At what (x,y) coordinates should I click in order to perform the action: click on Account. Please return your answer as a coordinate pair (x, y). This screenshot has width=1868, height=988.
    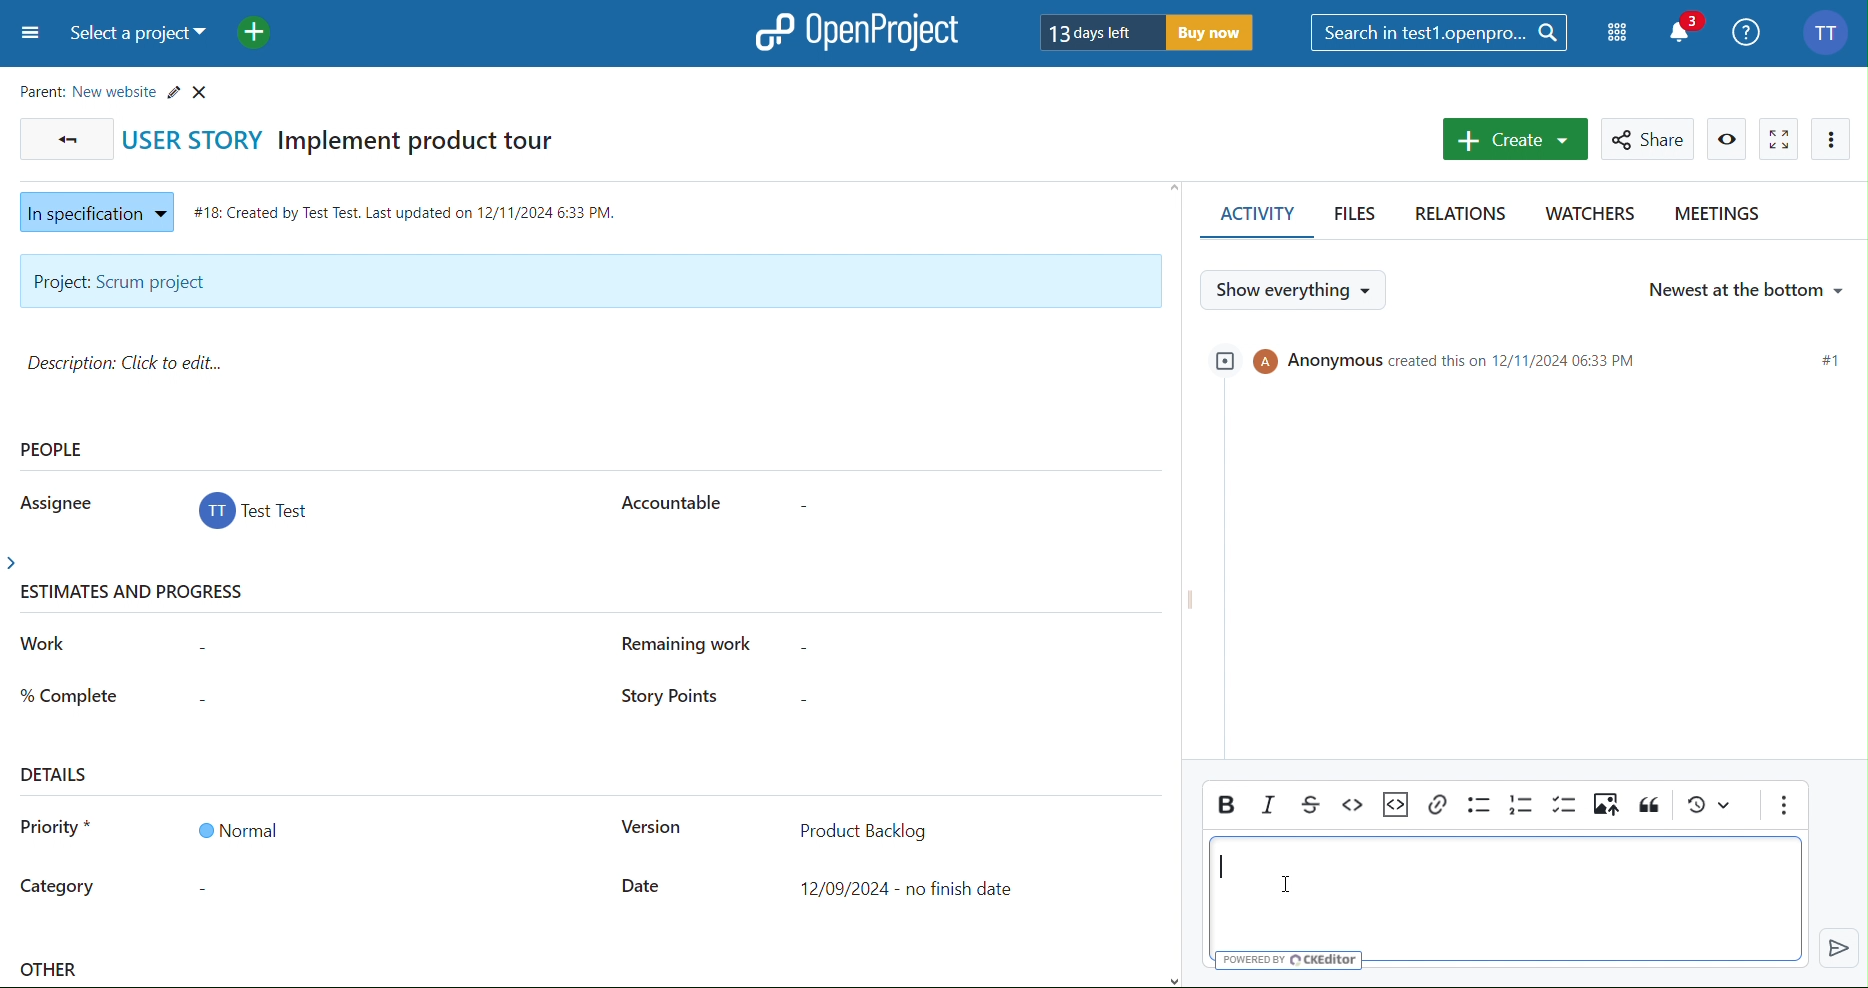
    Looking at the image, I should click on (257, 514).